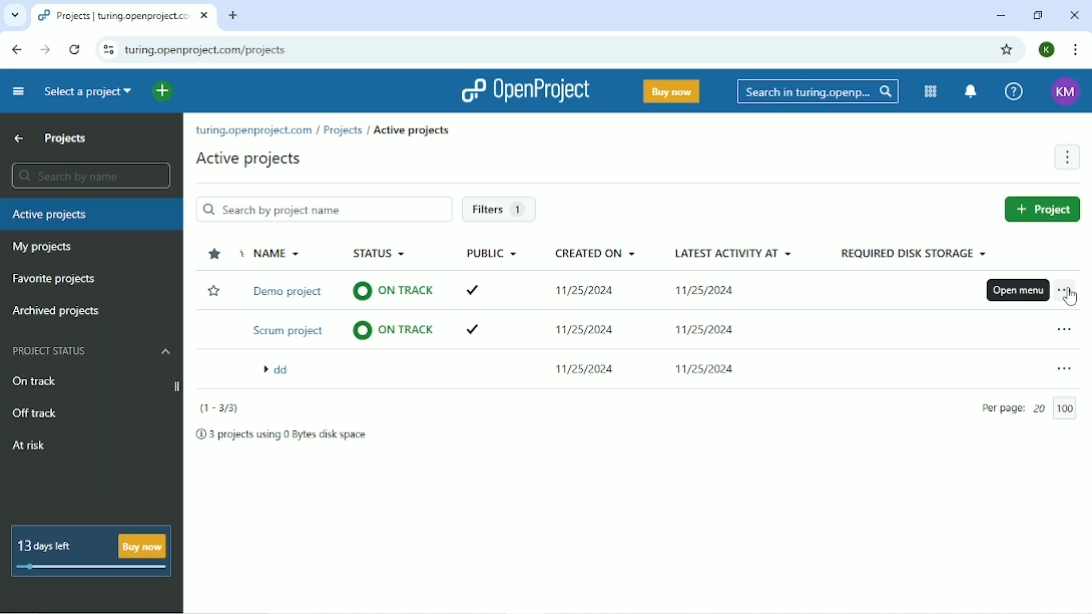  Describe the element at coordinates (394, 332) in the screenshot. I see `on track` at that location.